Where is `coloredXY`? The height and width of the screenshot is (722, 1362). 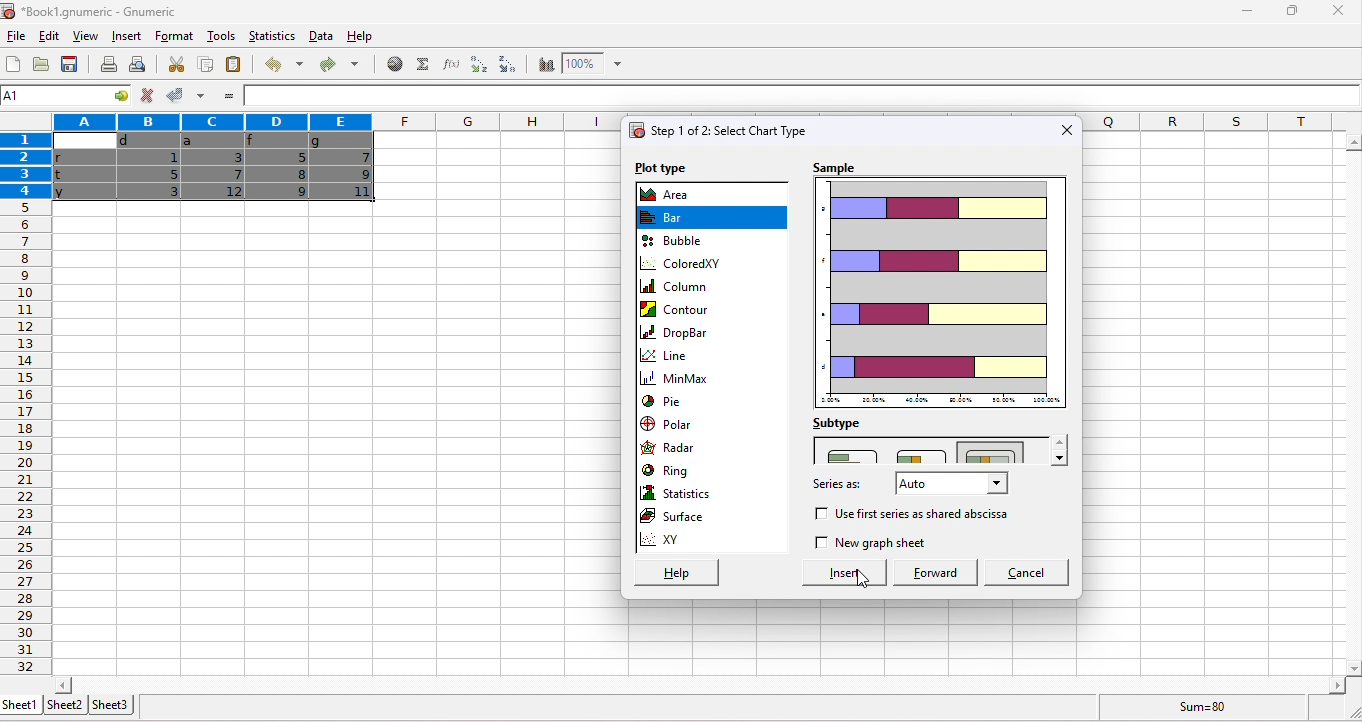
coloredXY is located at coordinates (684, 263).